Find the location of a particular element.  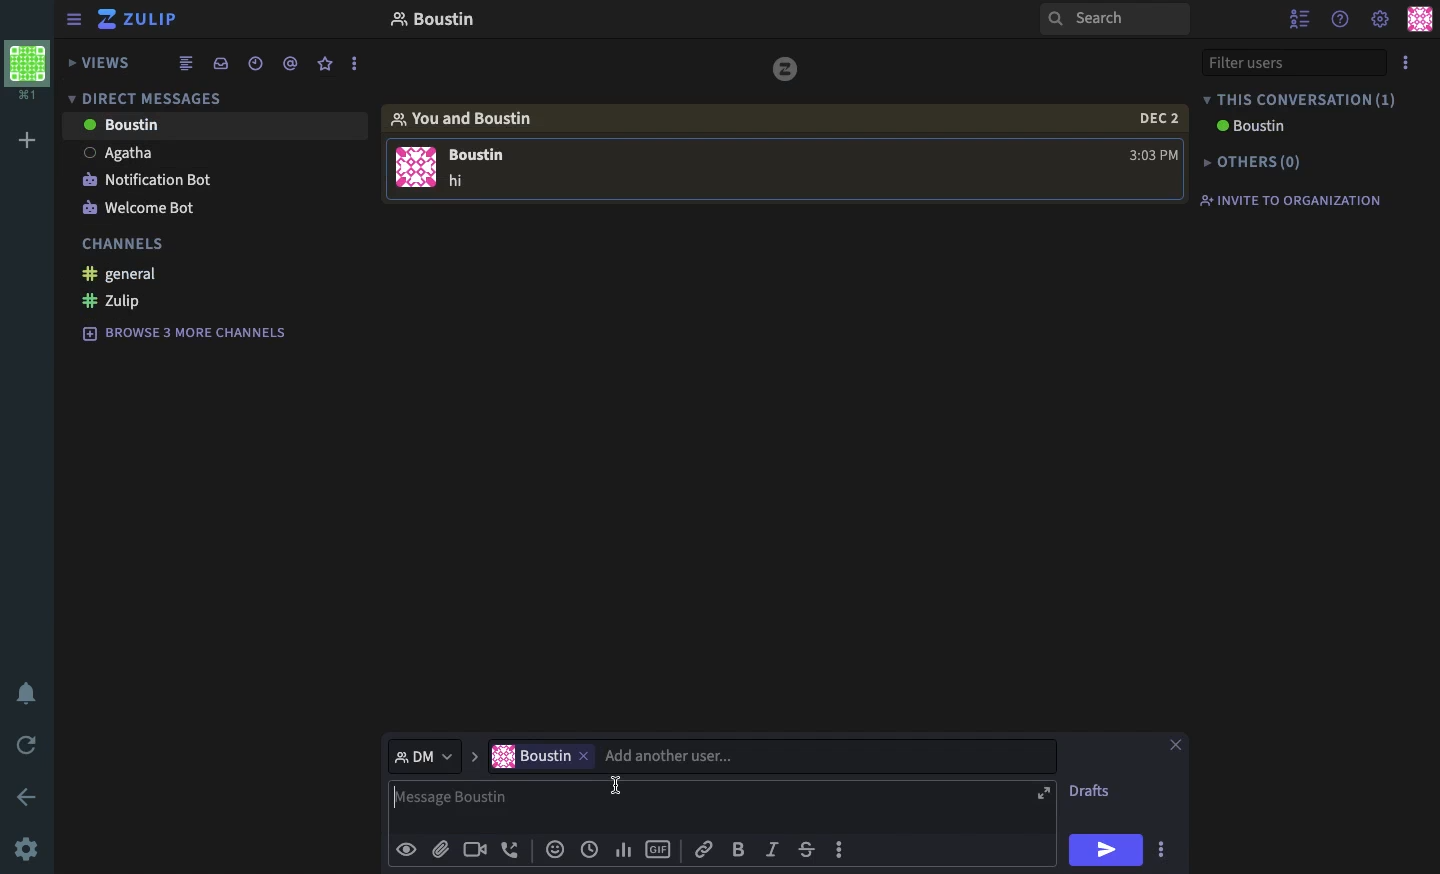

zulip is located at coordinates (138, 19).